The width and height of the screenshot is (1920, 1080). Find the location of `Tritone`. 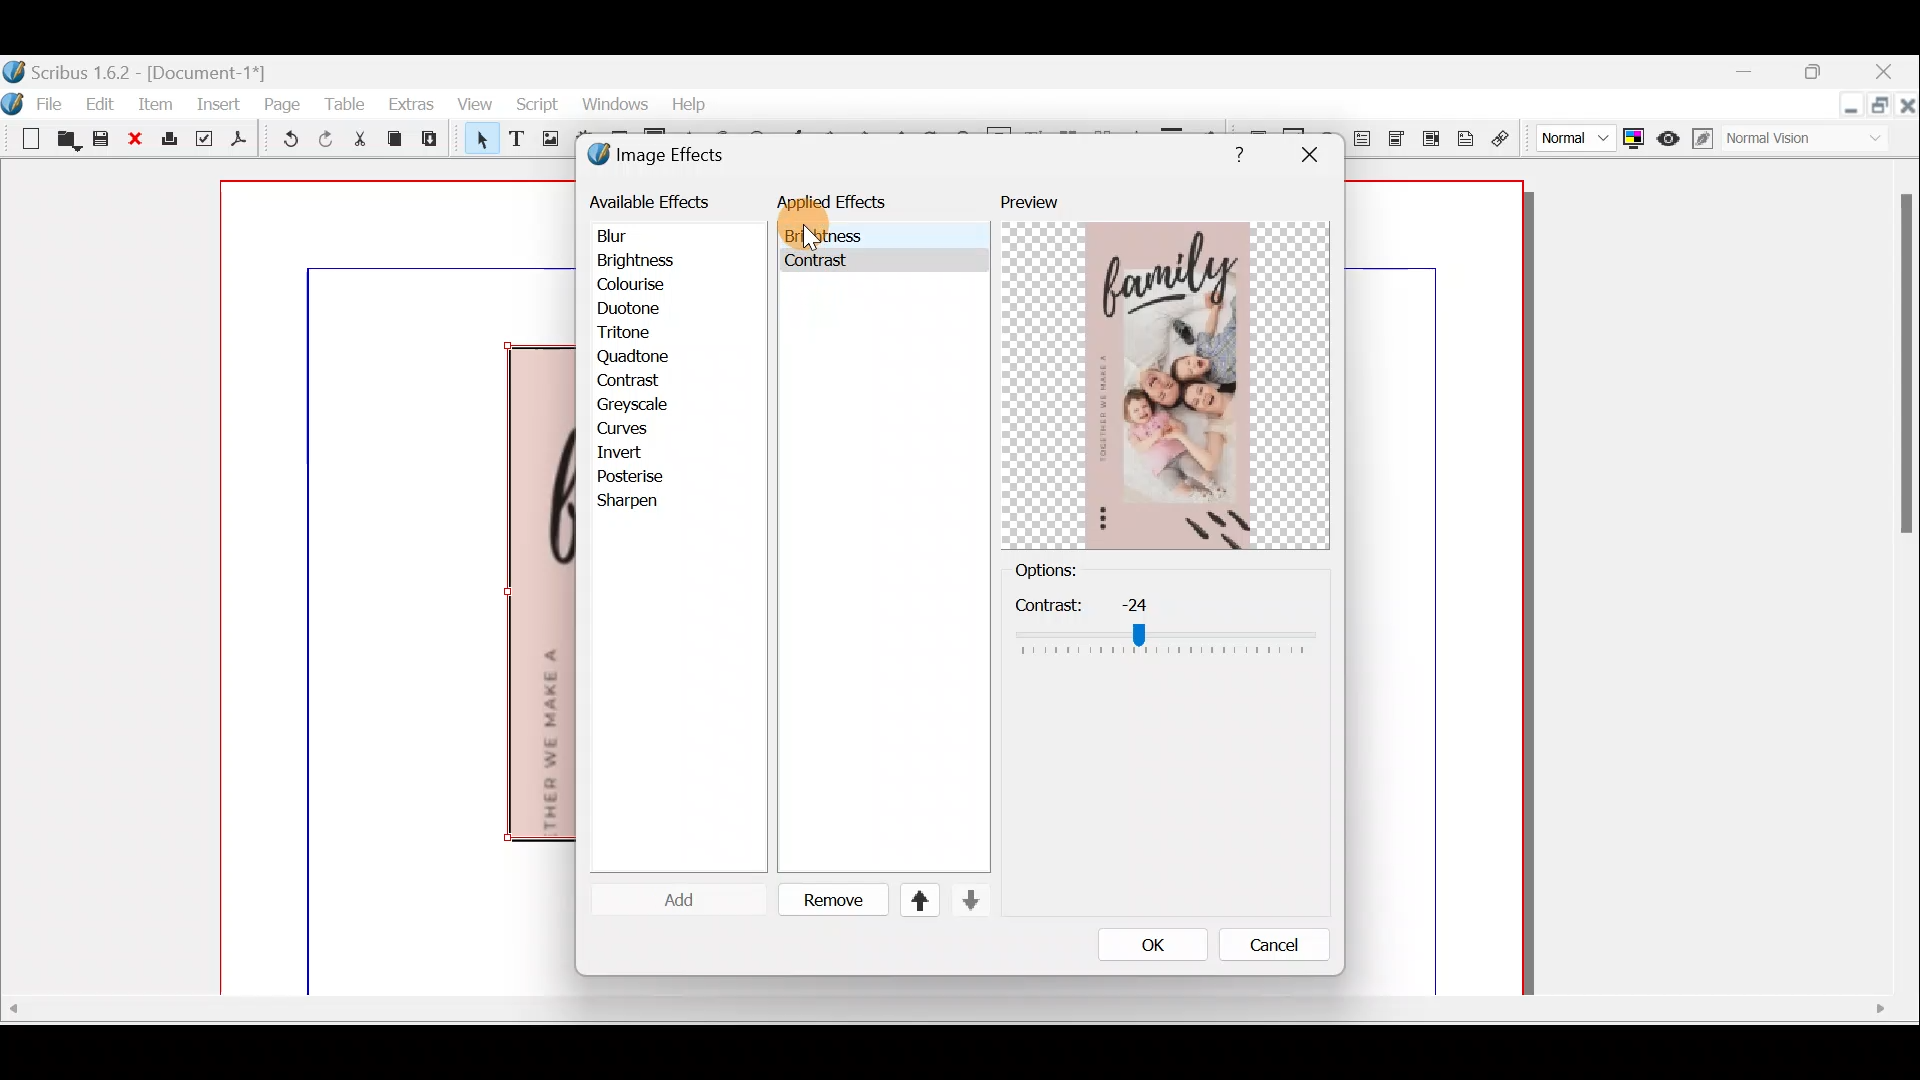

Tritone is located at coordinates (633, 335).